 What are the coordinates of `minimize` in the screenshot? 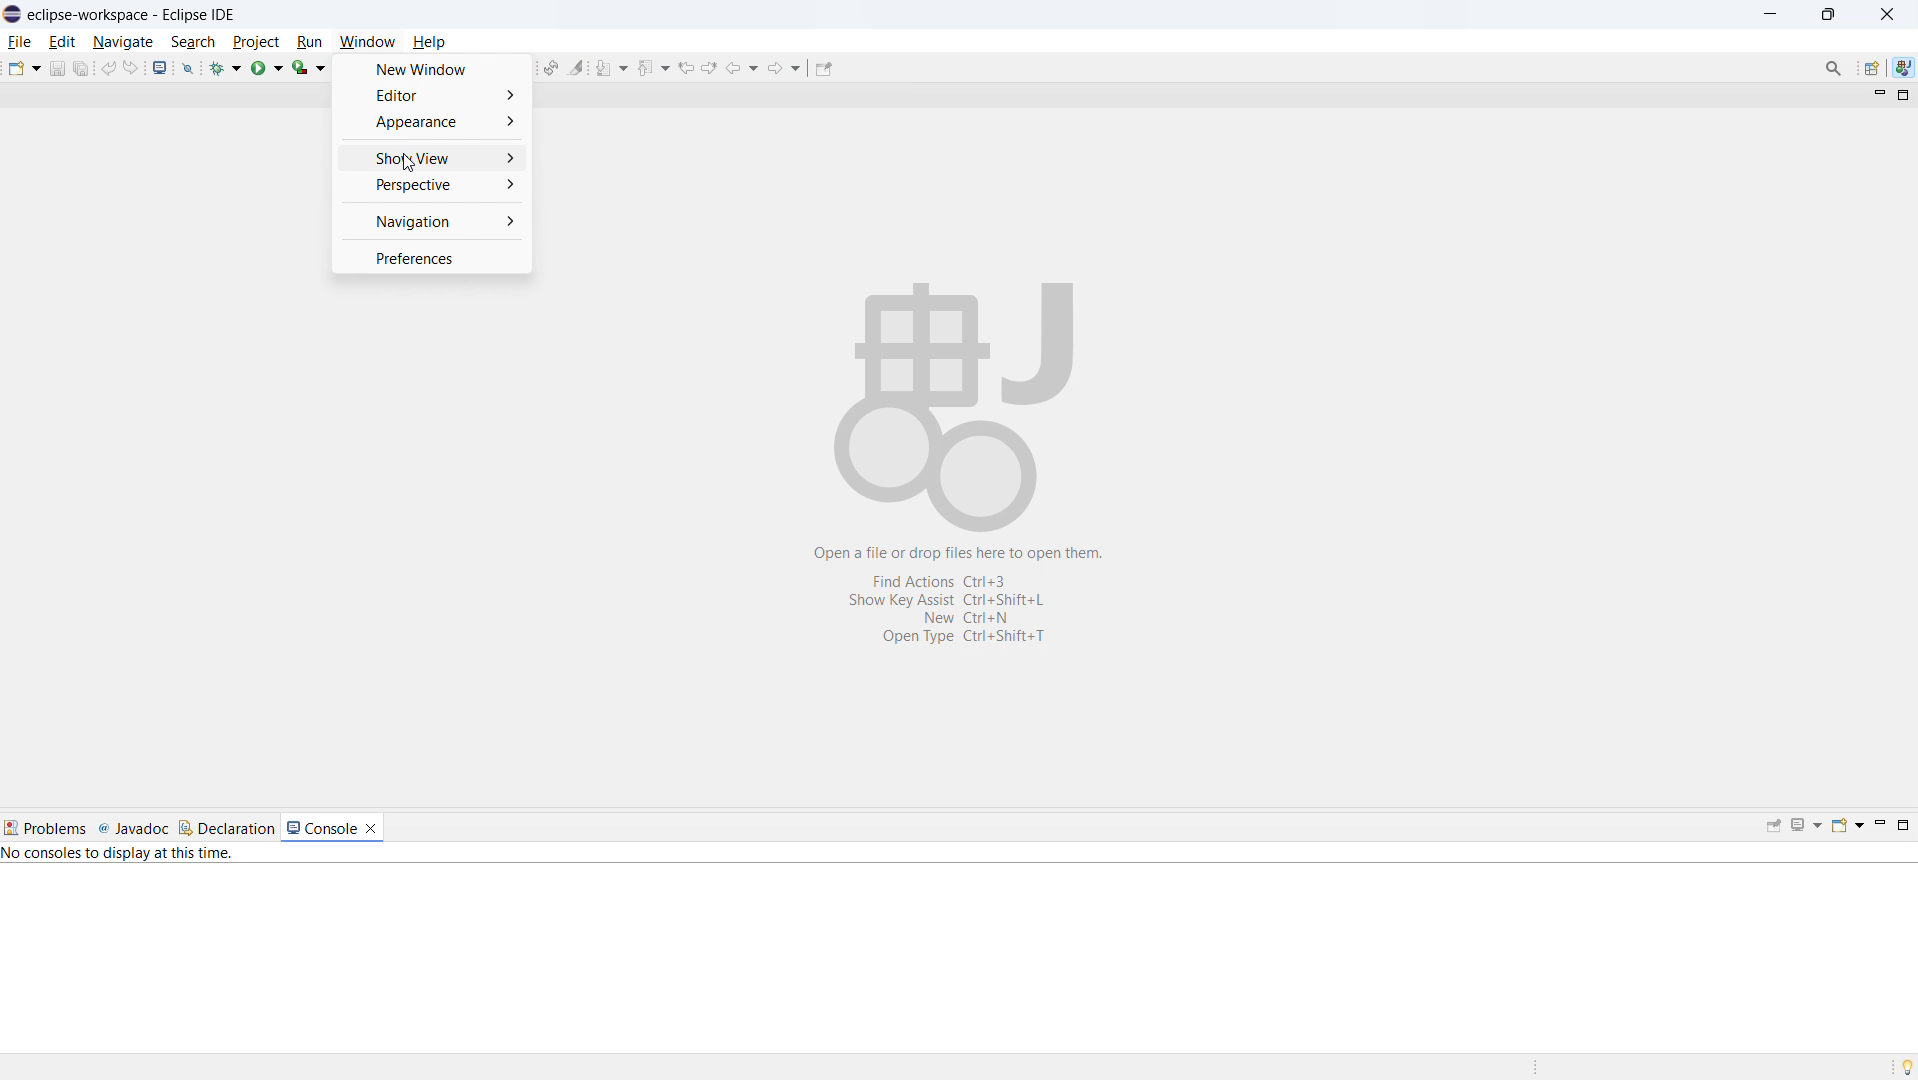 It's located at (1874, 94).